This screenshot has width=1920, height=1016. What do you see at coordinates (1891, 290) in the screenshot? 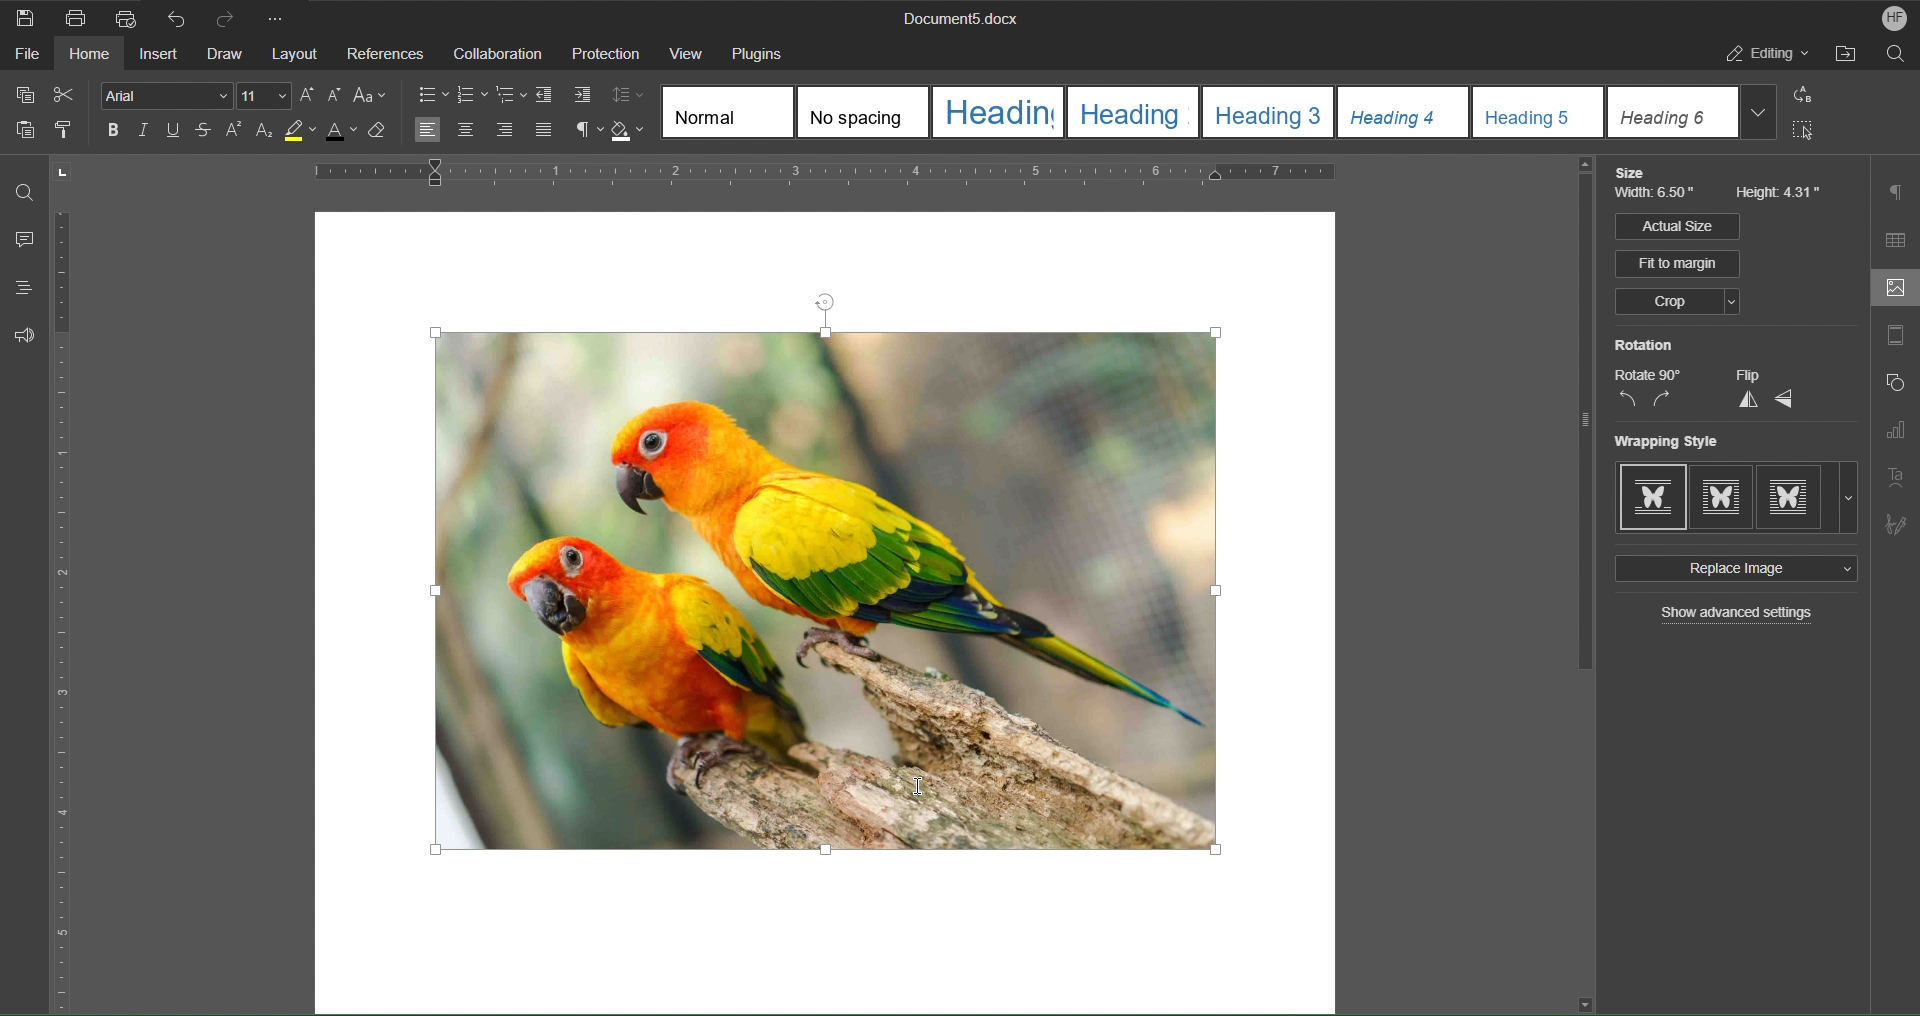
I see `Image Settings` at bounding box center [1891, 290].